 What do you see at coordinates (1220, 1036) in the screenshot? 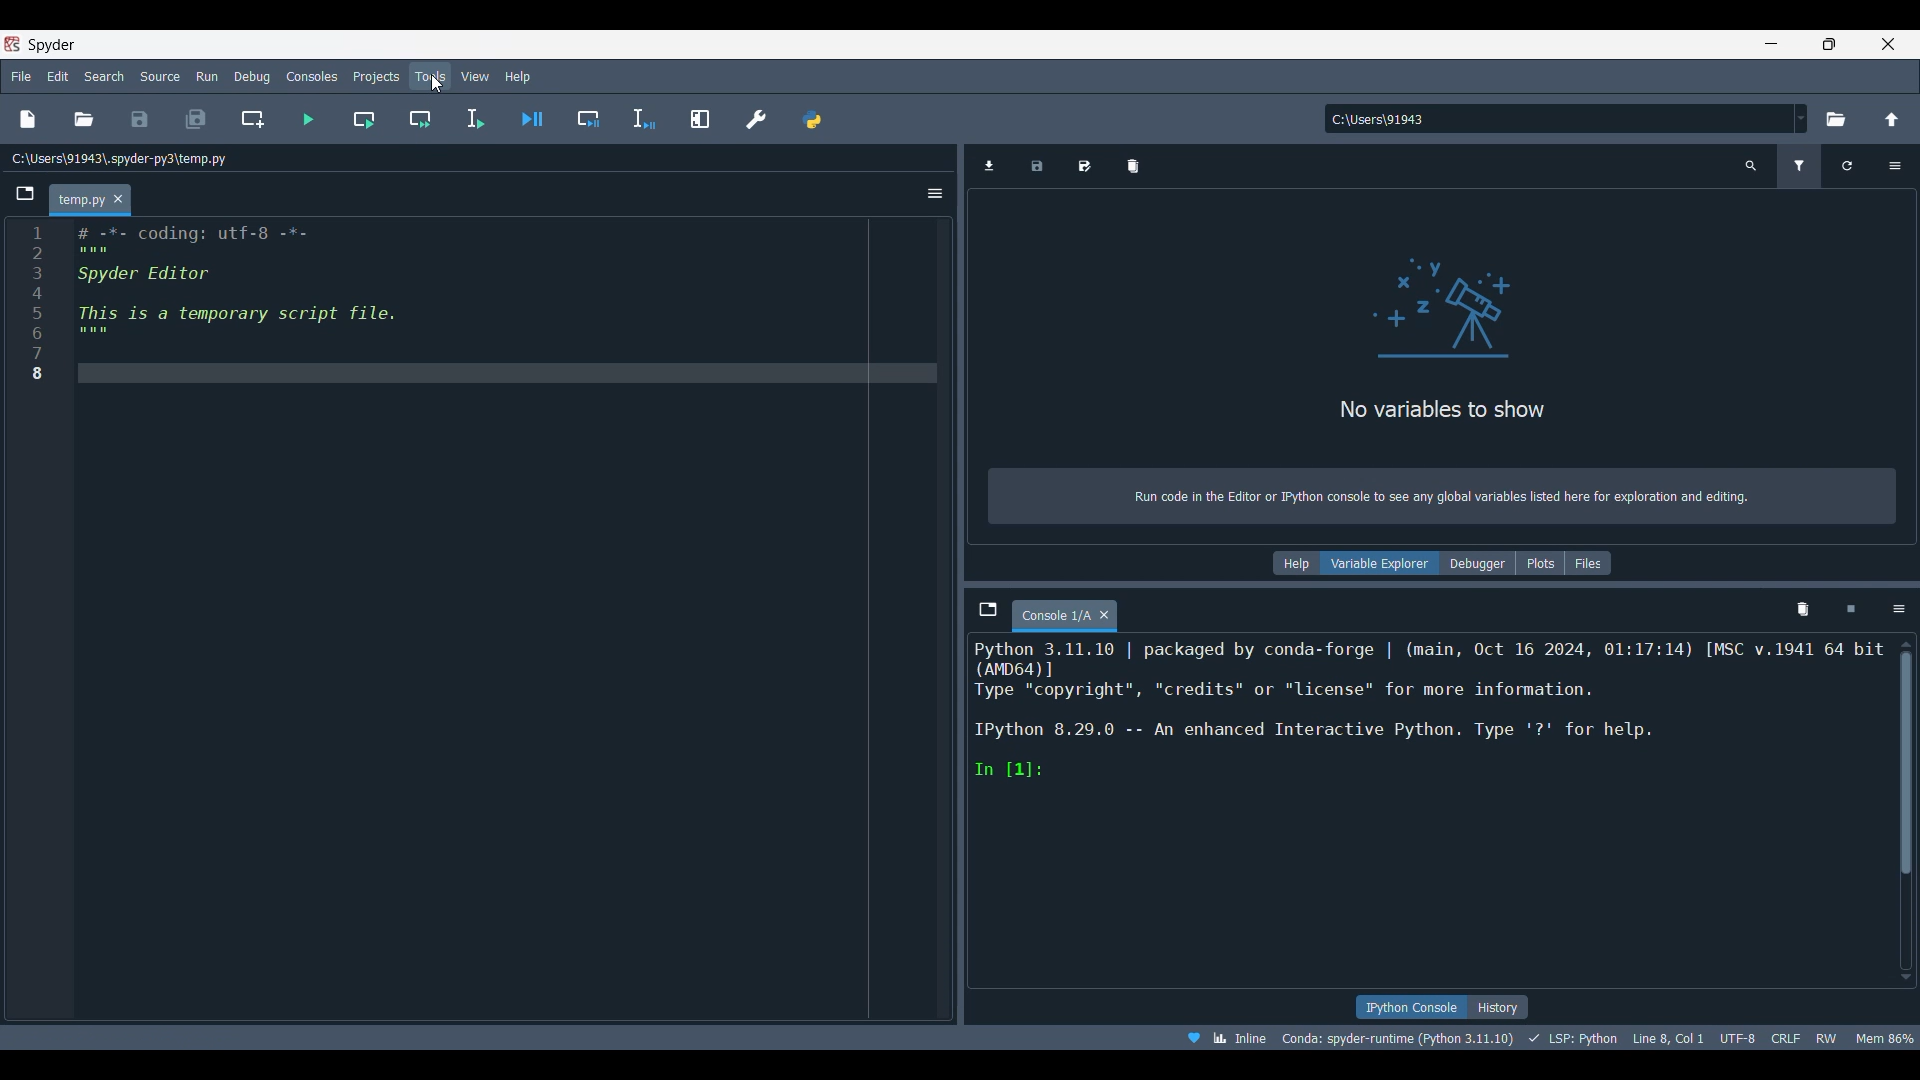
I see `inline` at bounding box center [1220, 1036].